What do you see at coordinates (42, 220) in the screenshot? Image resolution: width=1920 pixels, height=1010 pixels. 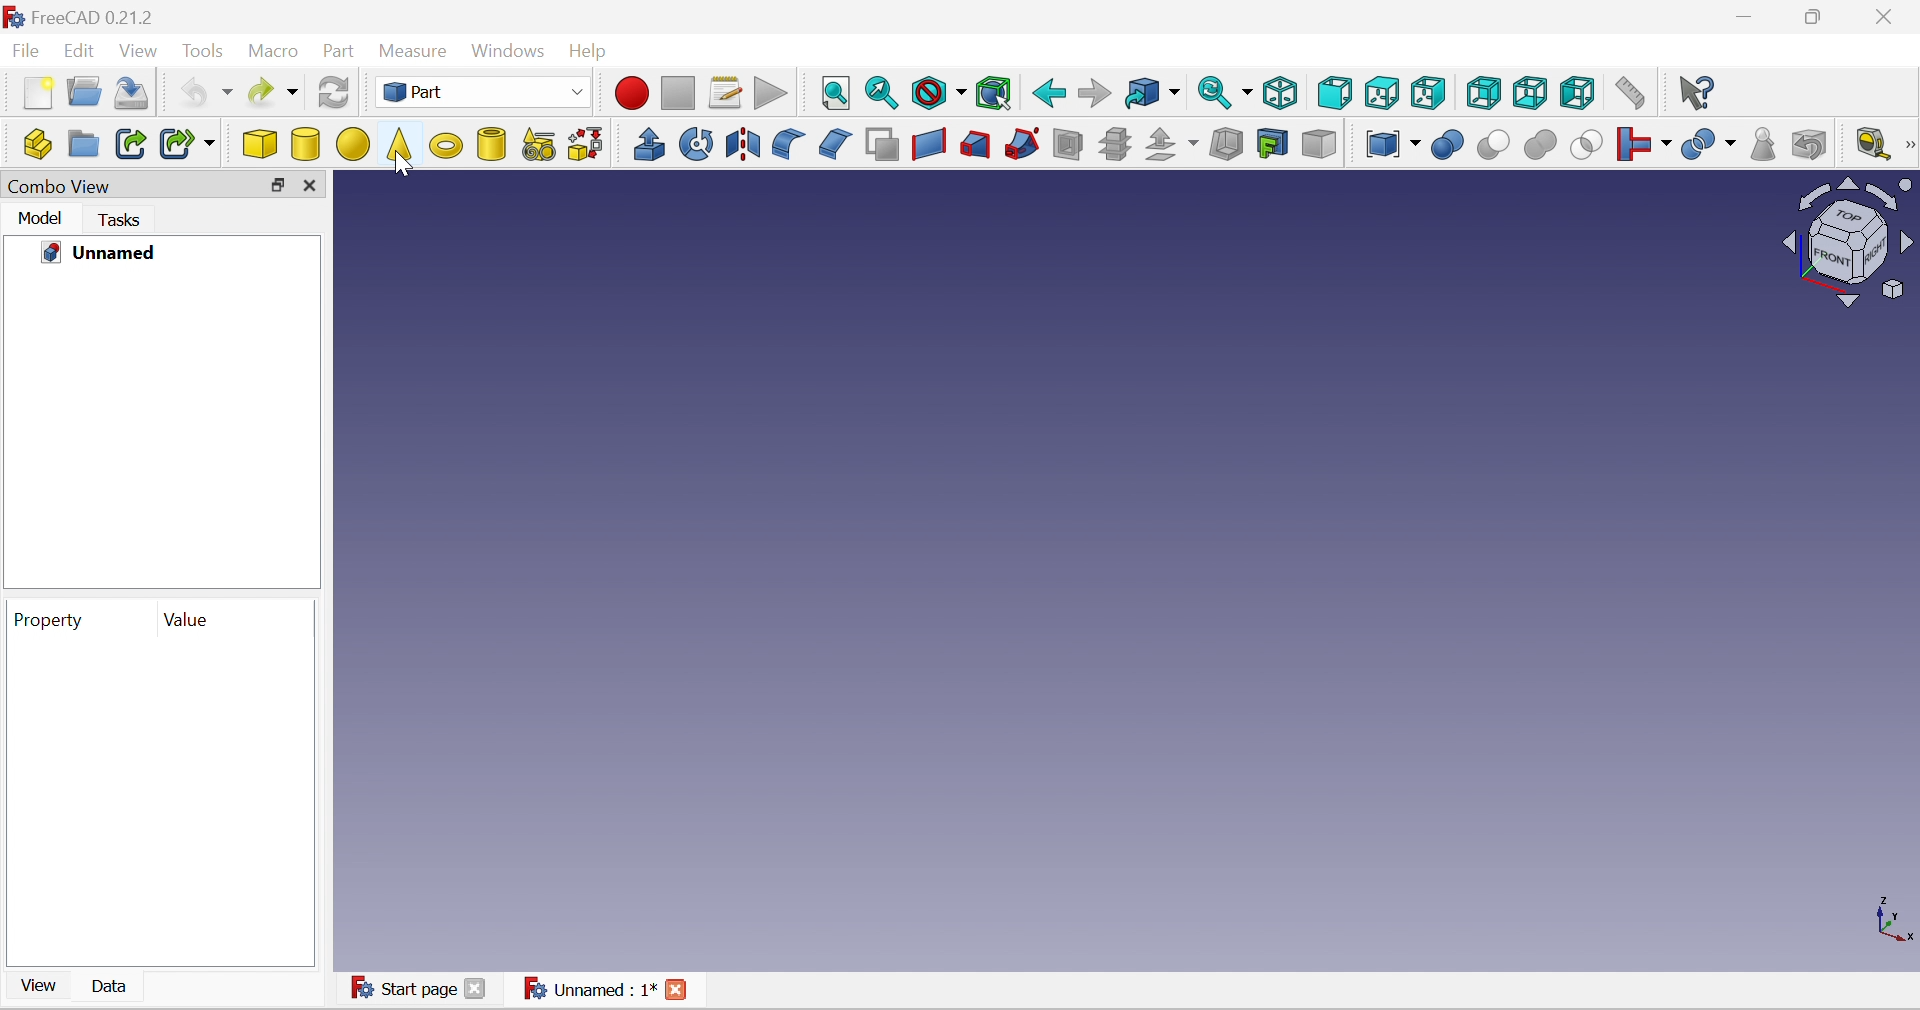 I see `Model` at bounding box center [42, 220].